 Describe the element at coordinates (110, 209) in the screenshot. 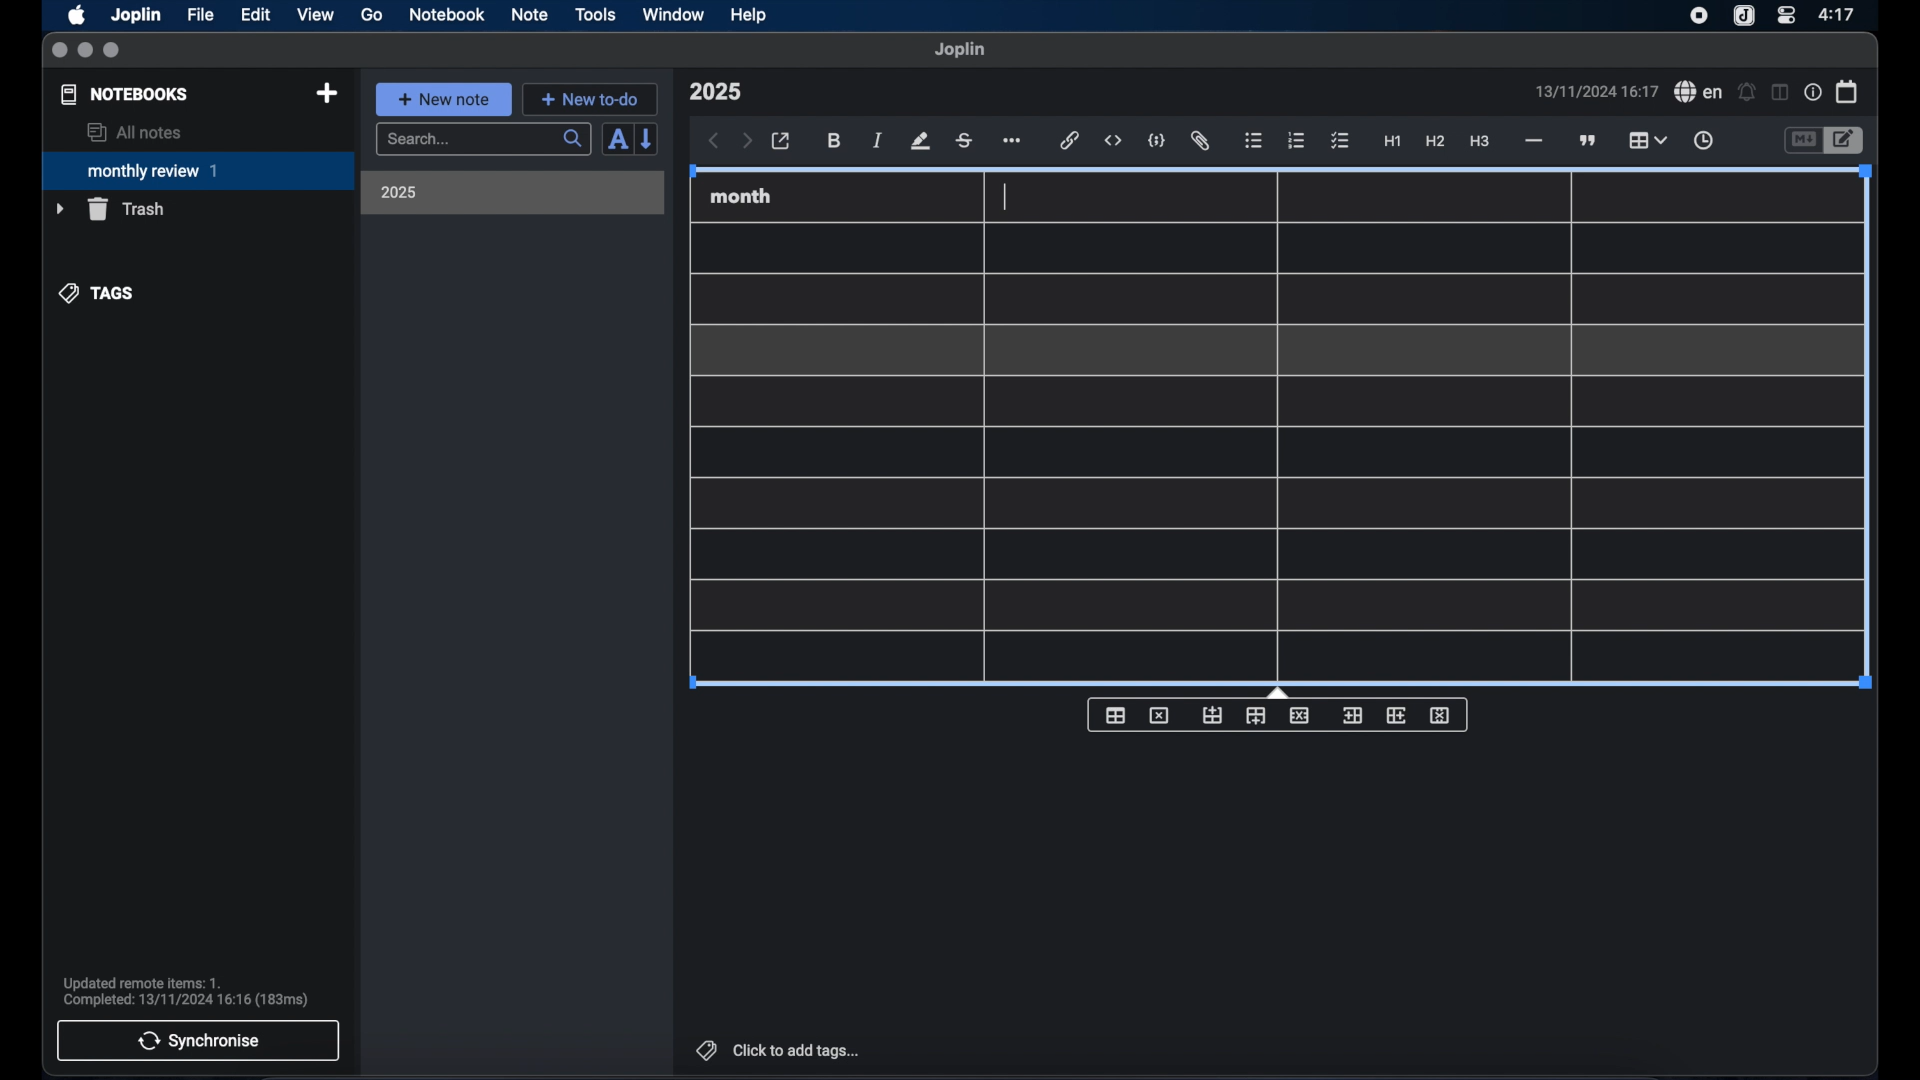

I see `trash` at that location.